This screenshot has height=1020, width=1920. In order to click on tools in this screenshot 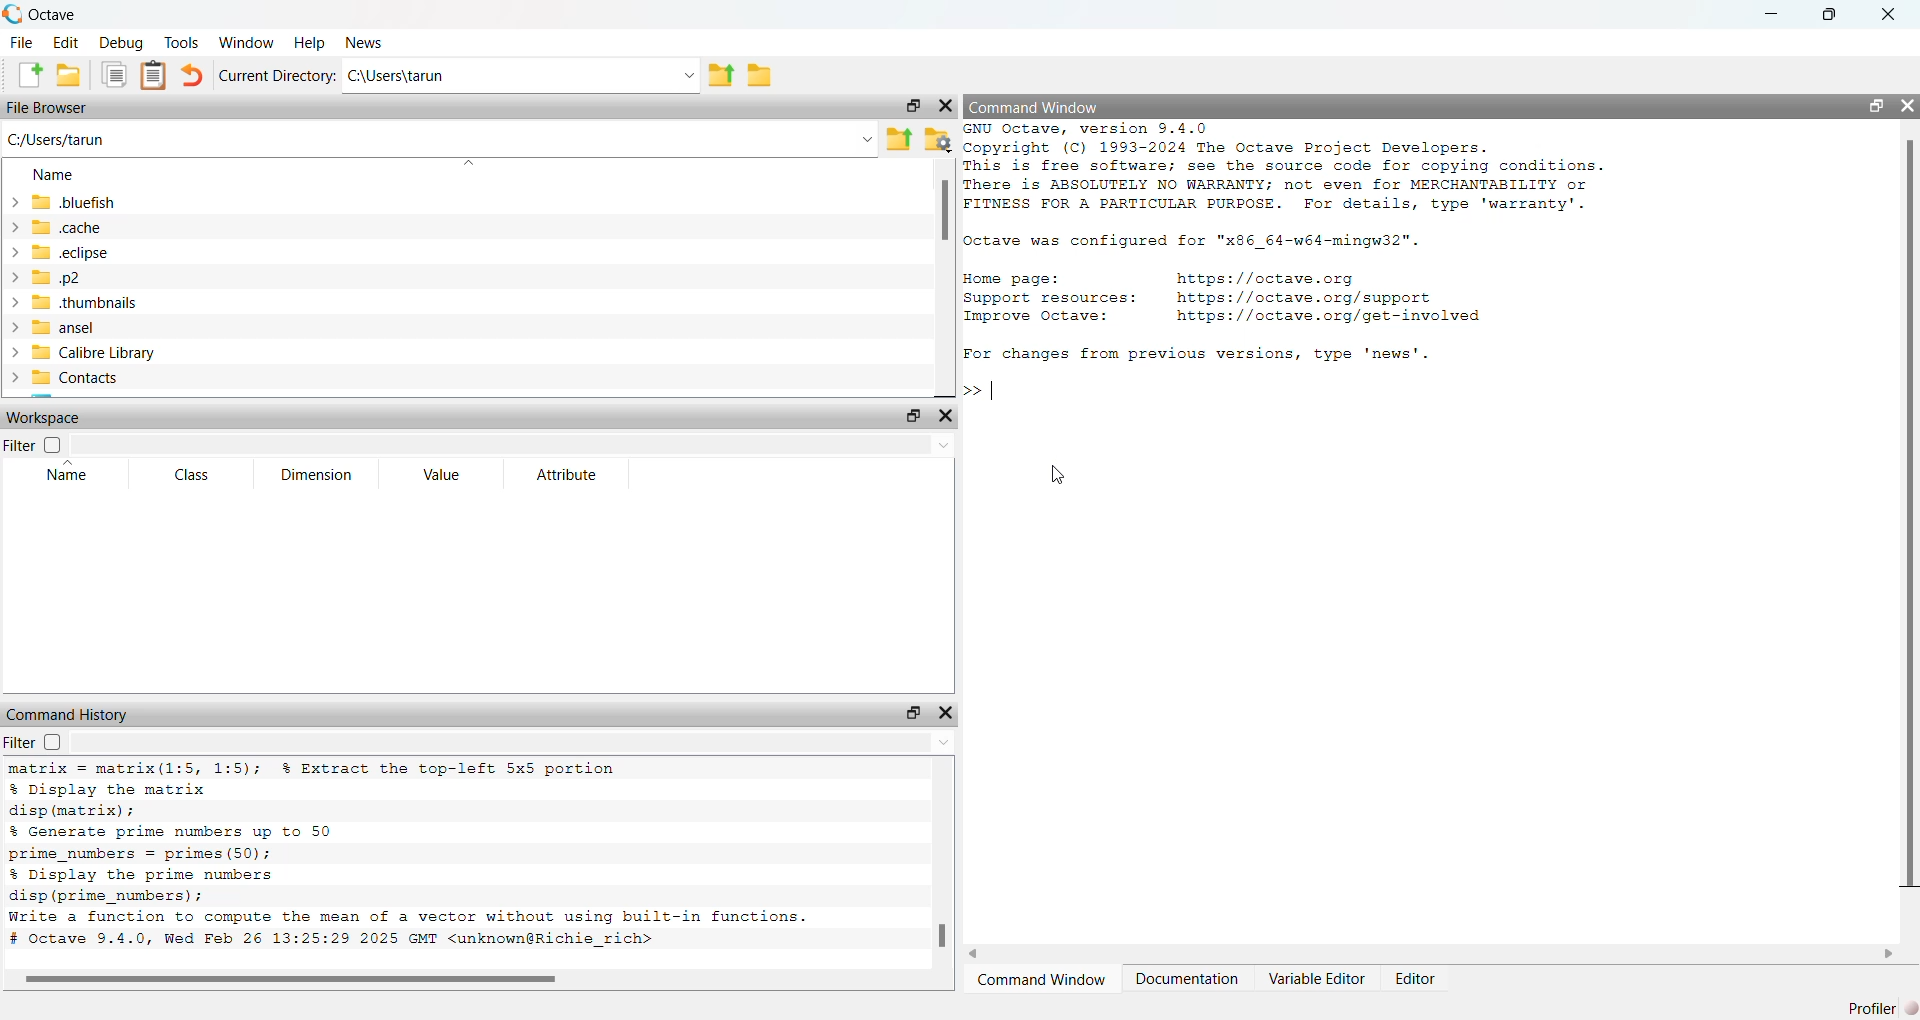, I will do `click(183, 42)`.